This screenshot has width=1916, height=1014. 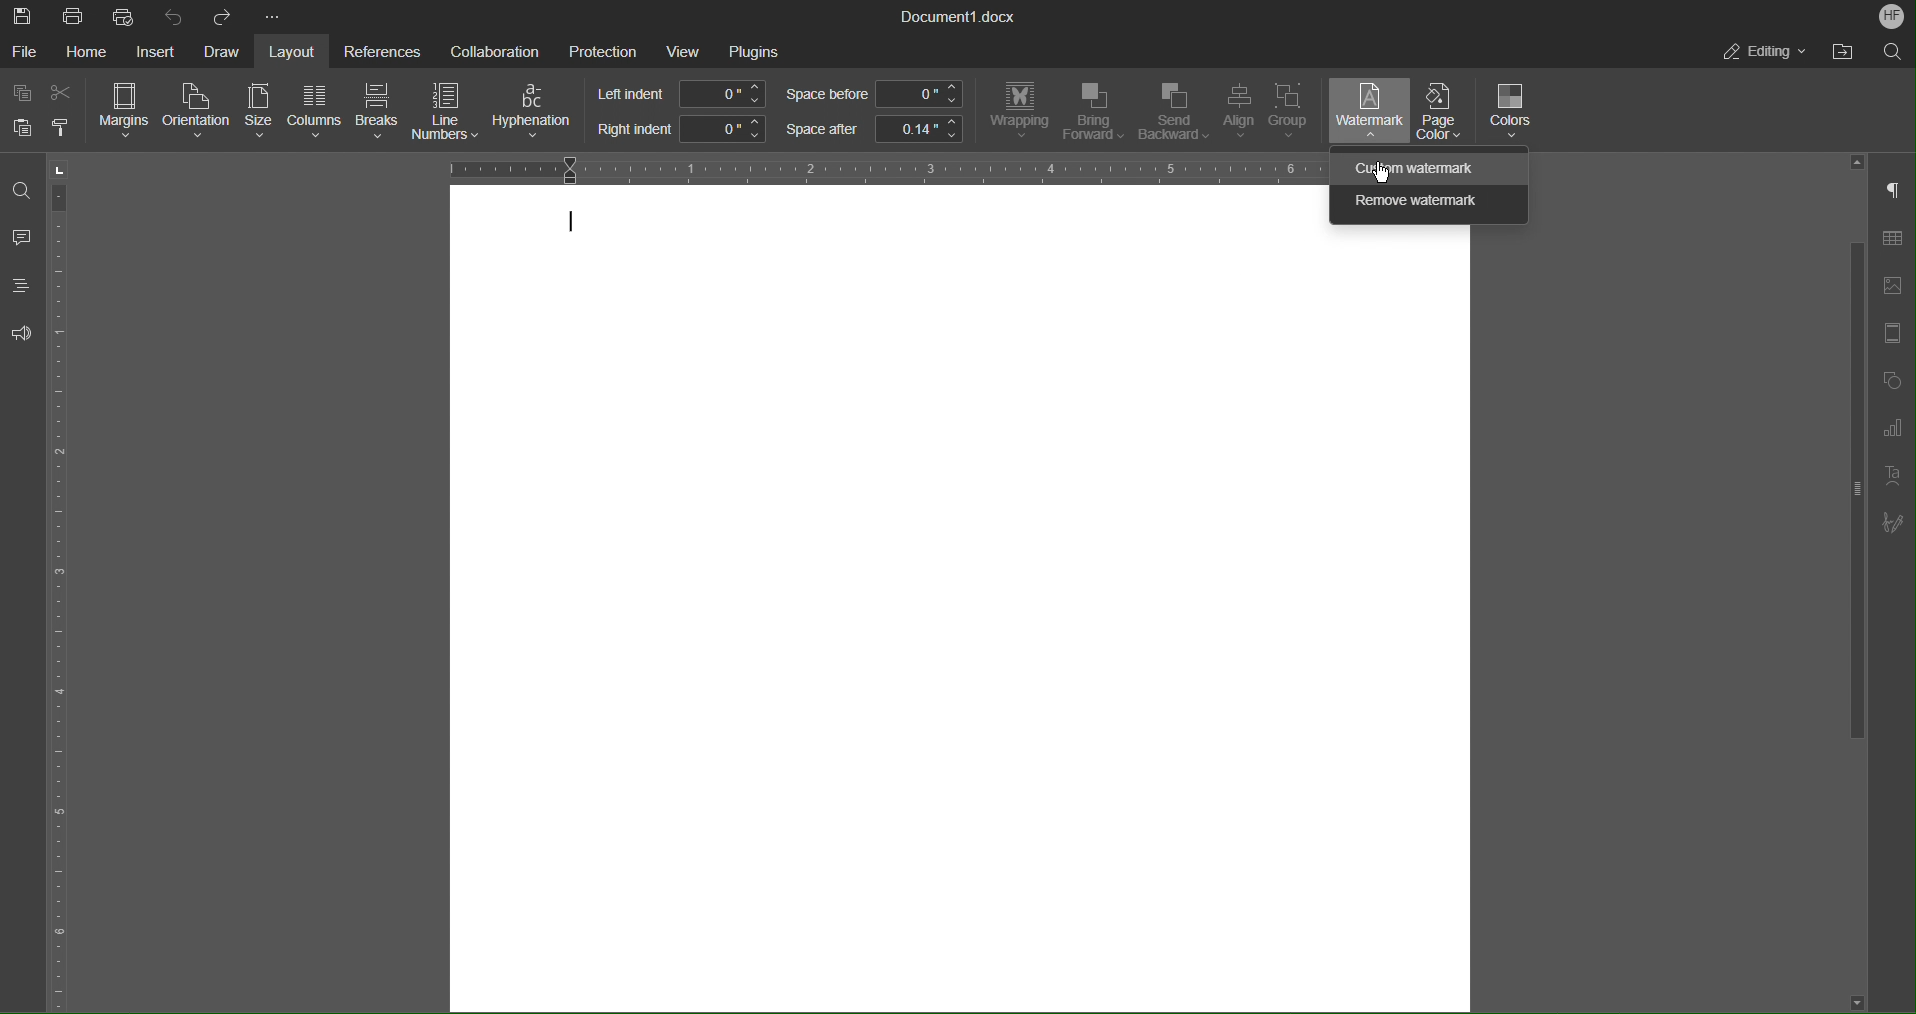 What do you see at coordinates (20, 285) in the screenshot?
I see `Headings` at bounding box center [20, 285].